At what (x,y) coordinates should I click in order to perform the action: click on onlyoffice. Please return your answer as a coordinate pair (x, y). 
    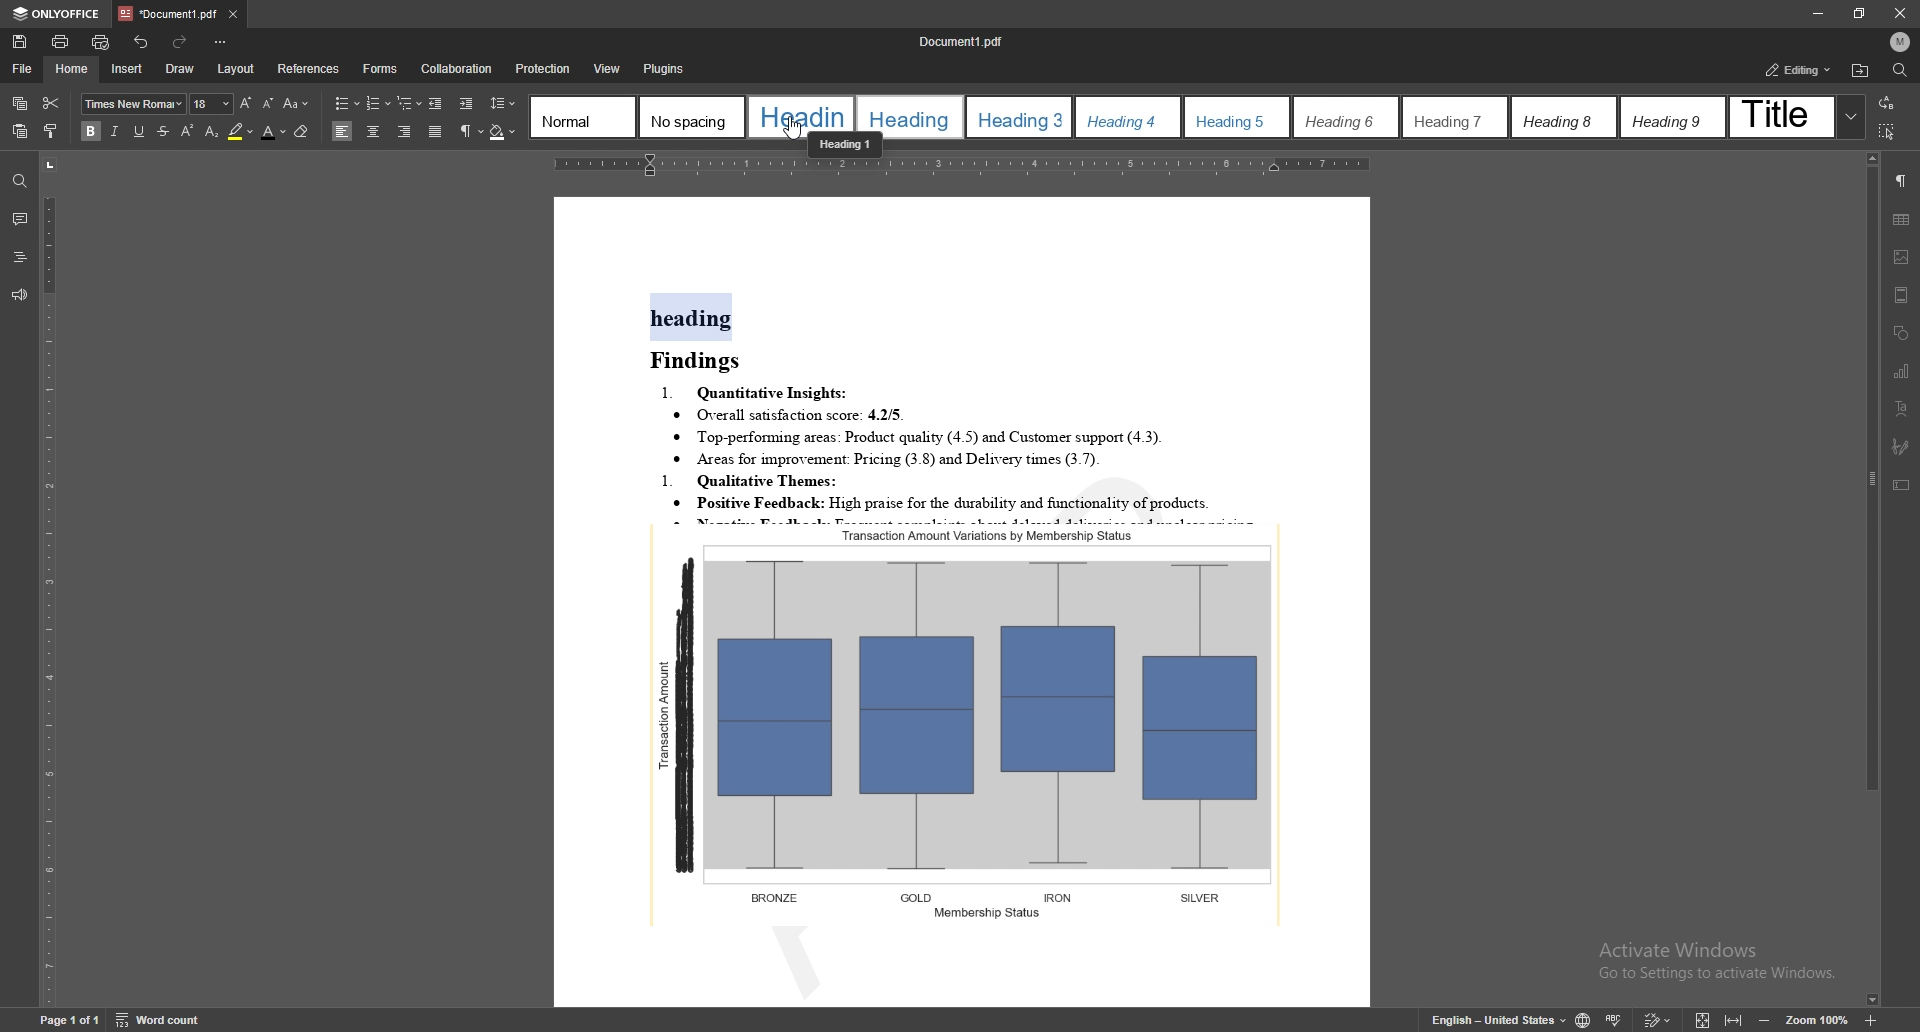
    Looking at the image, I should click on (57, 15).